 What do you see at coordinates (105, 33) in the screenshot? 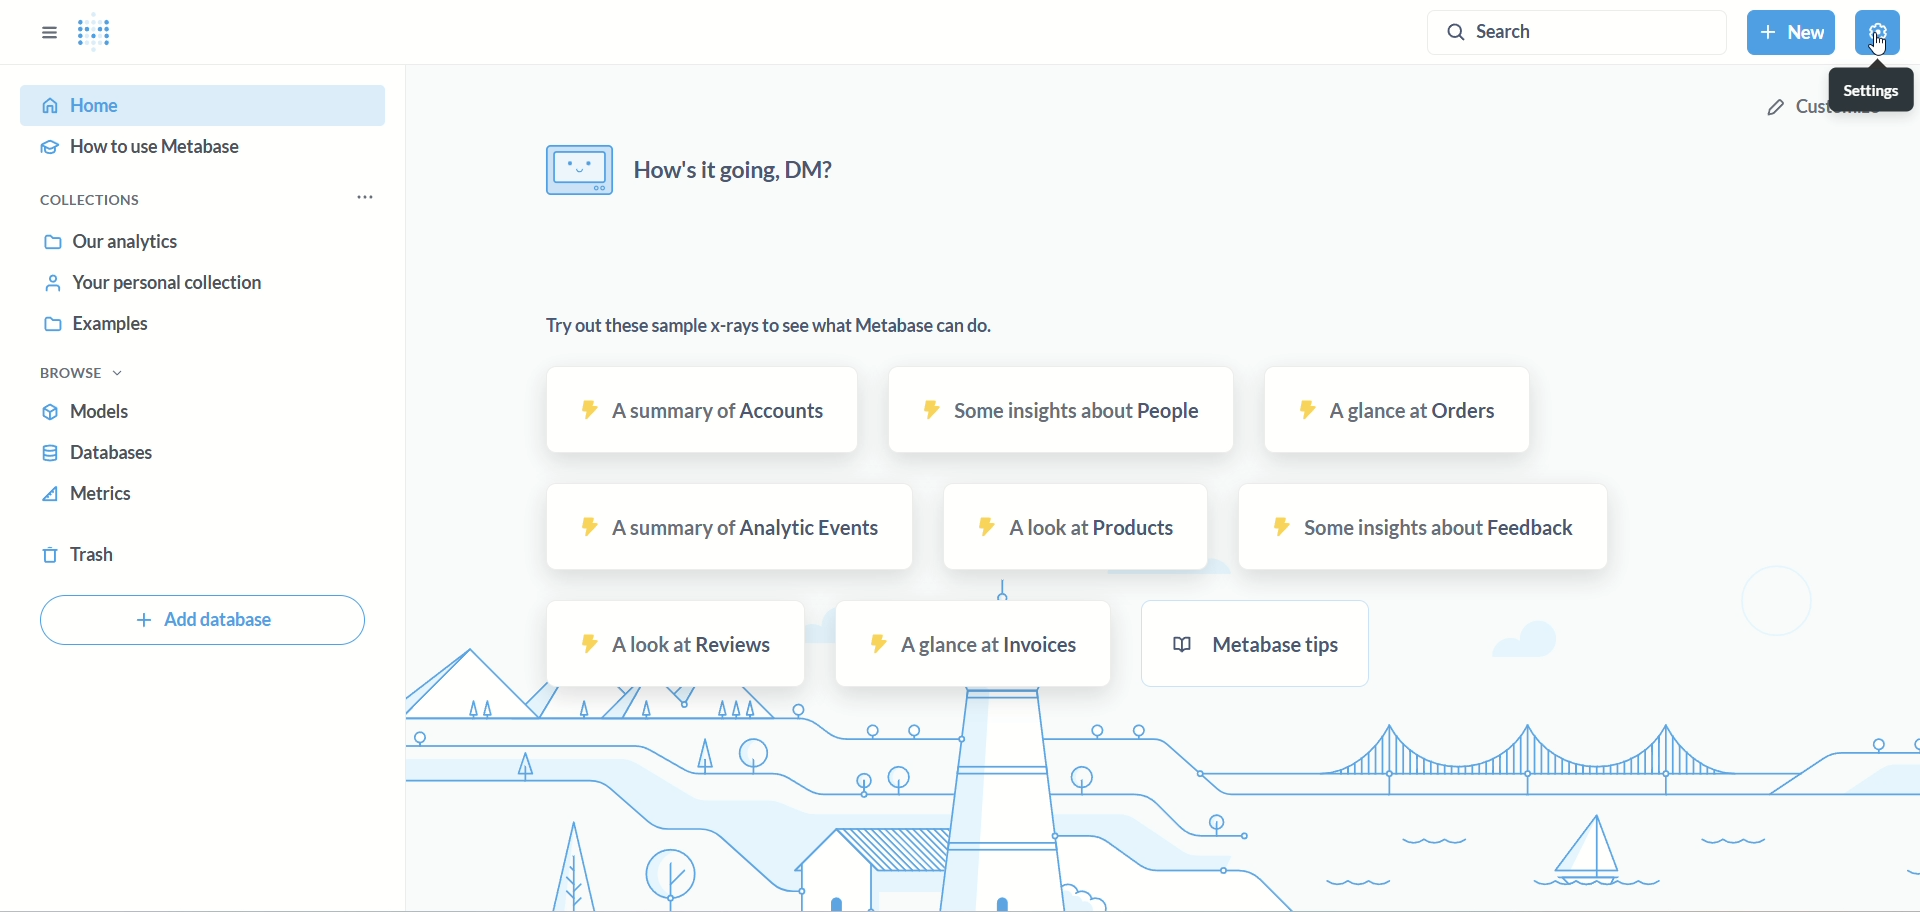
I see `logo` at bounding box center [105, 33].